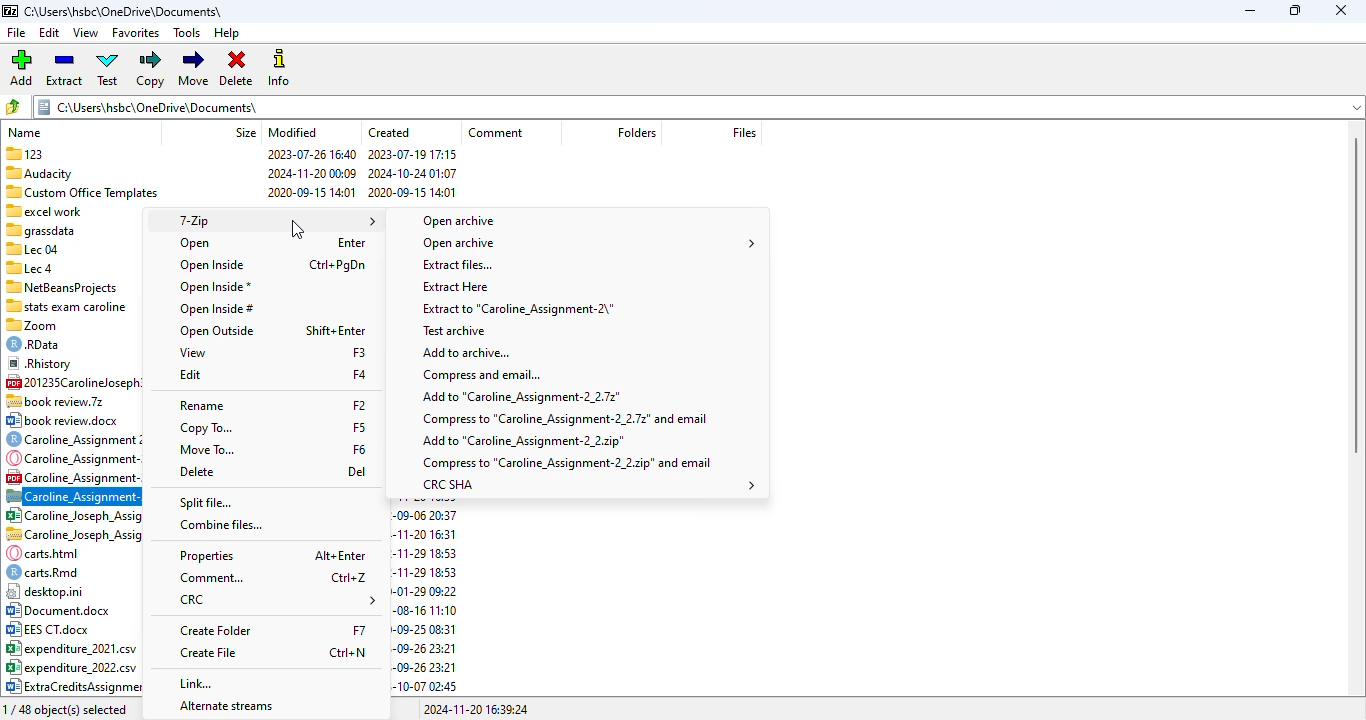  What do you see at coordinates (205, 503) in the screenshot?
I see `split file` at bounding box center [205, 503].